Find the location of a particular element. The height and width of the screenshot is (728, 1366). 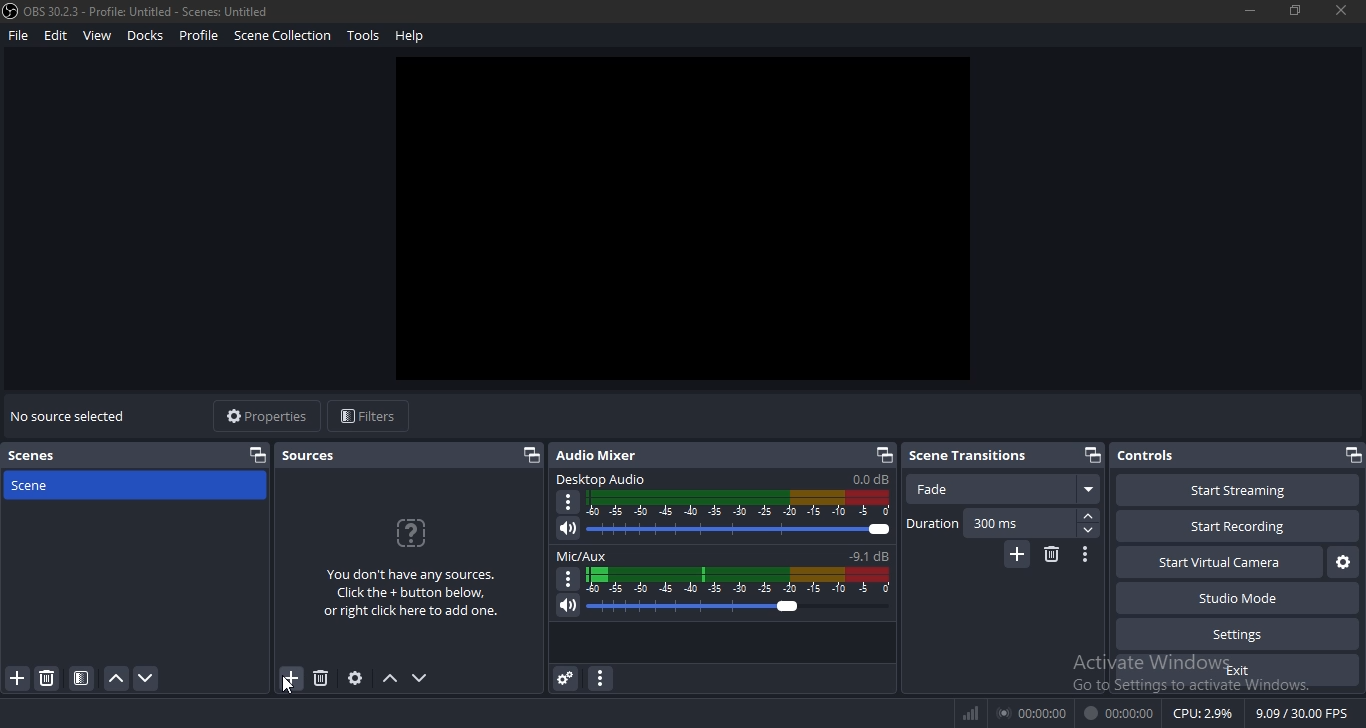

settings is located at coordinates (1345, 563).